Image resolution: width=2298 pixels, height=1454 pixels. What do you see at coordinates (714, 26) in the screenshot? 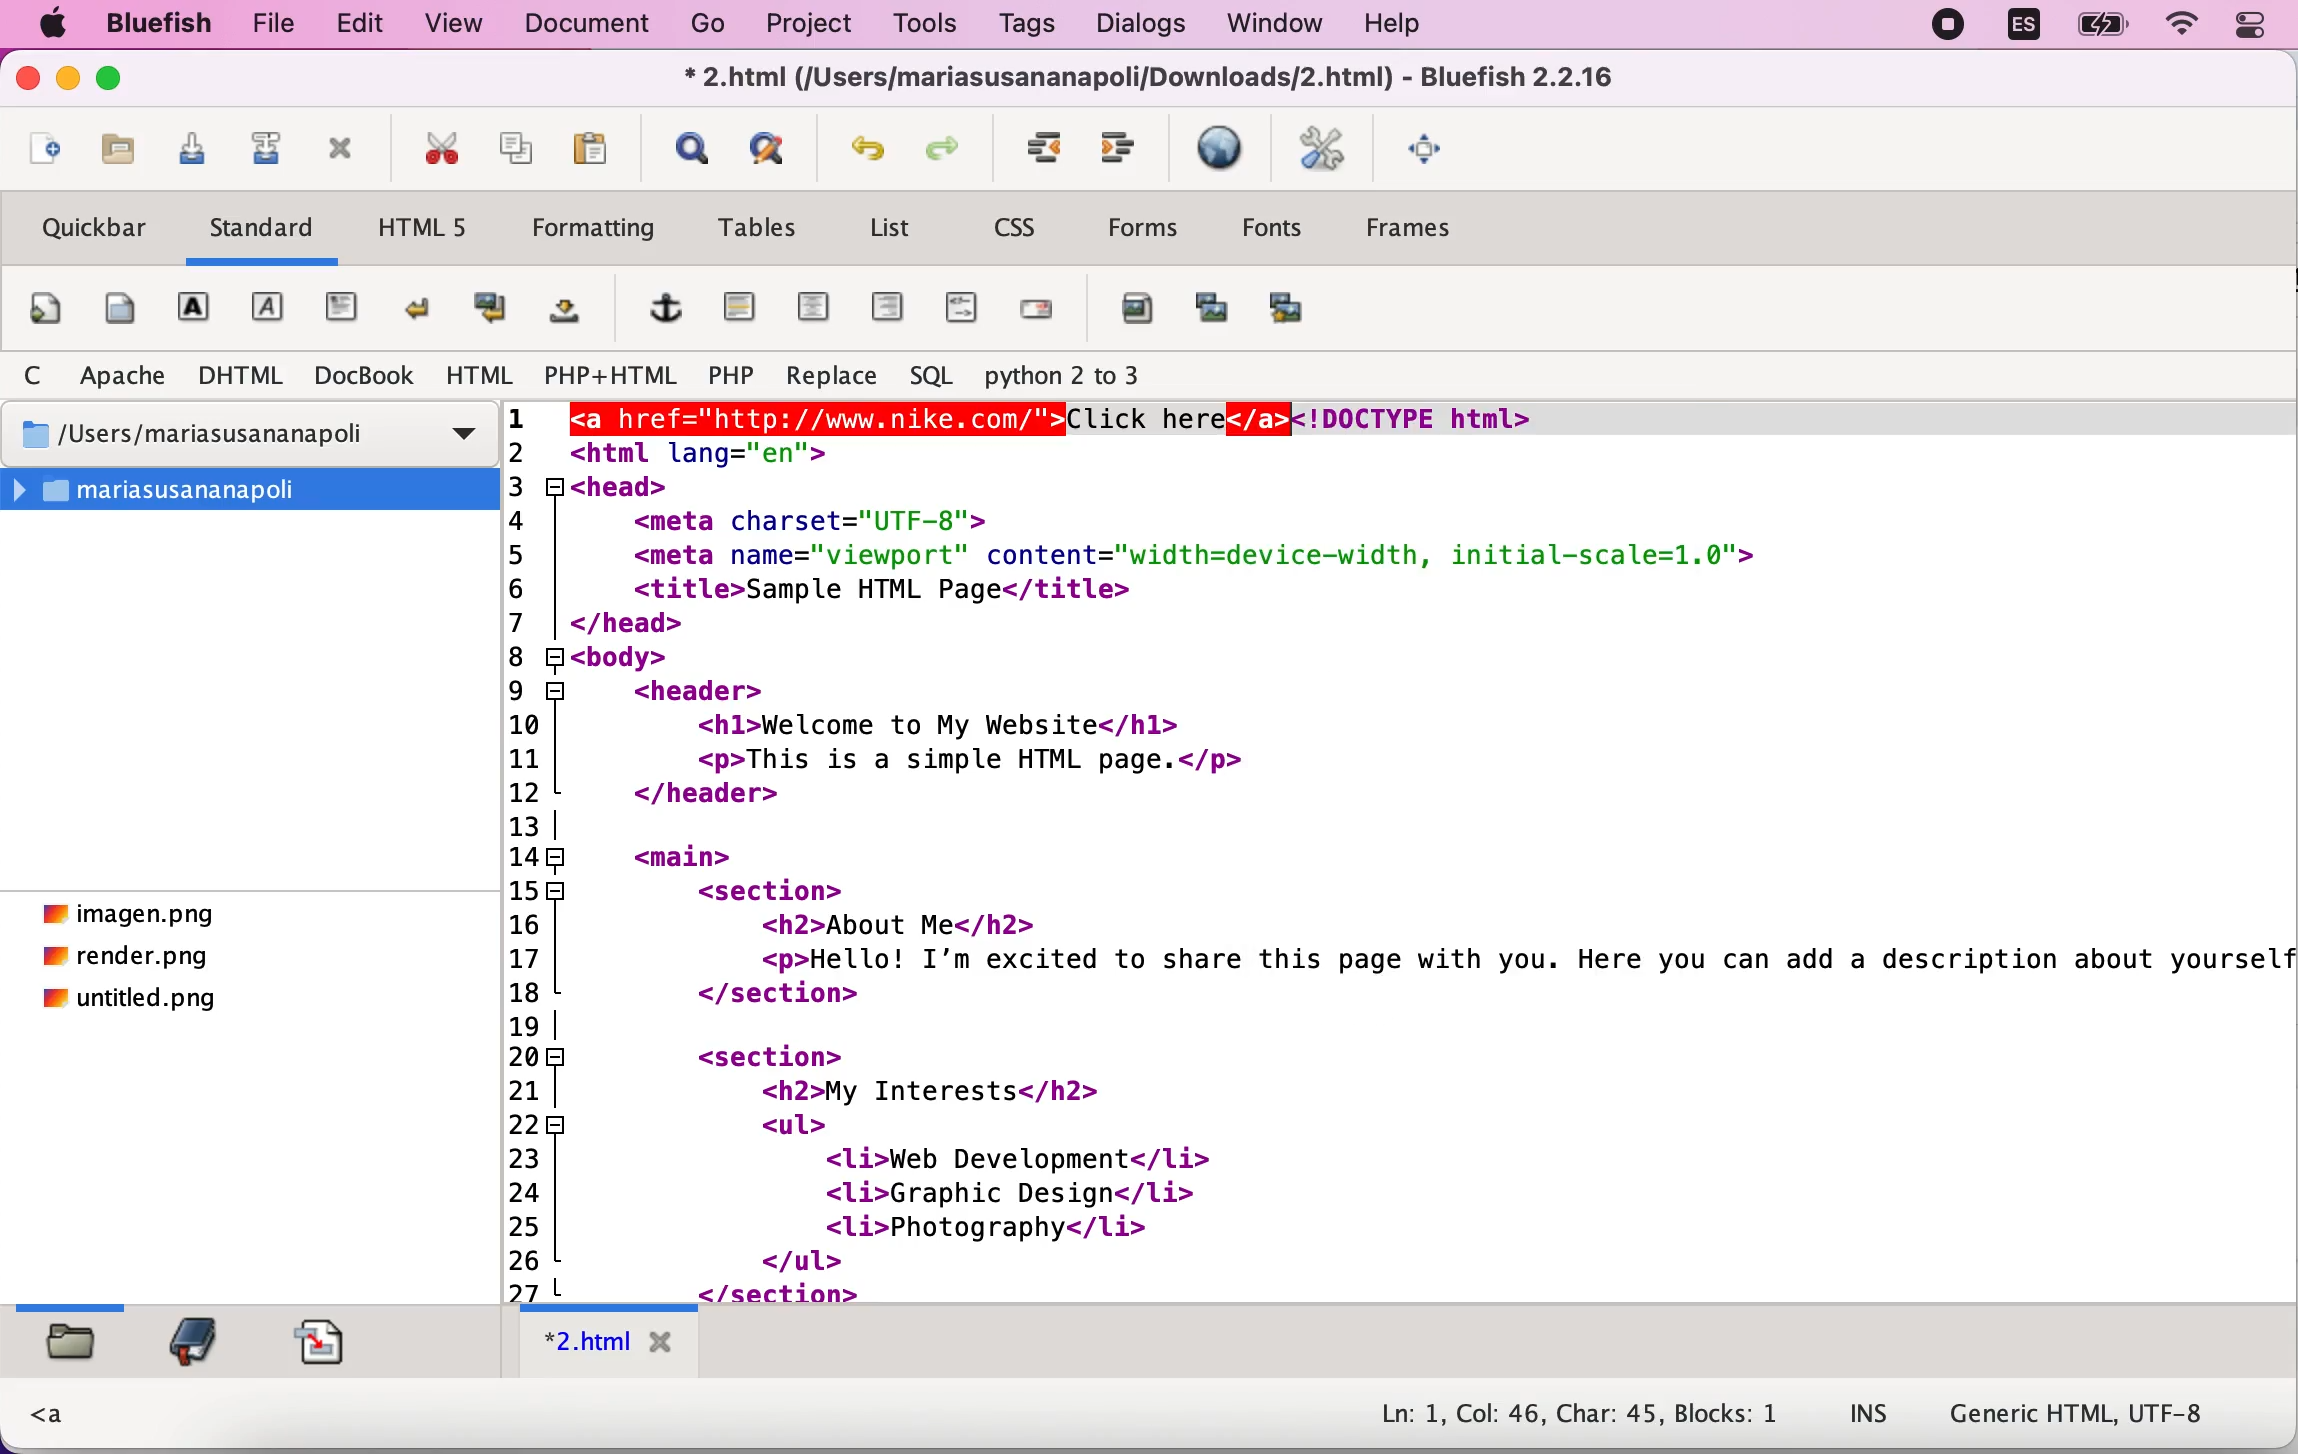
I see `go` at bounding box center [714, 26].